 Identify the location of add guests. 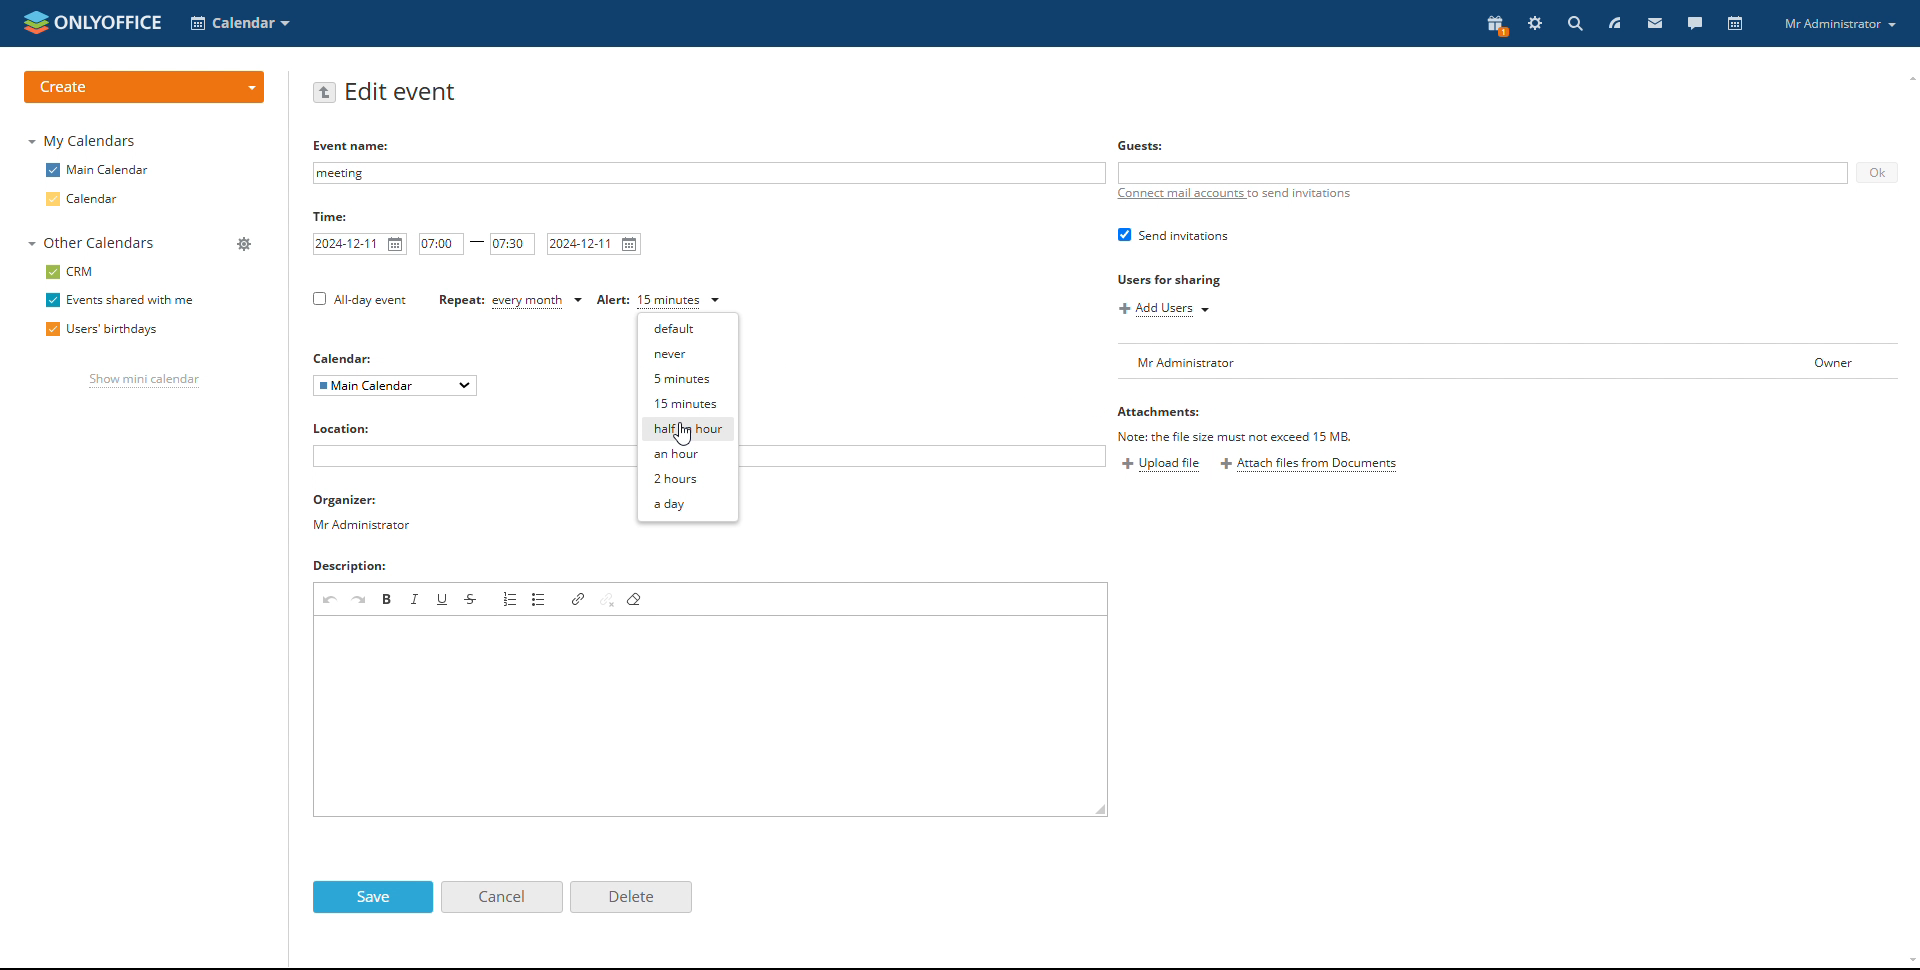
(1484, 172).